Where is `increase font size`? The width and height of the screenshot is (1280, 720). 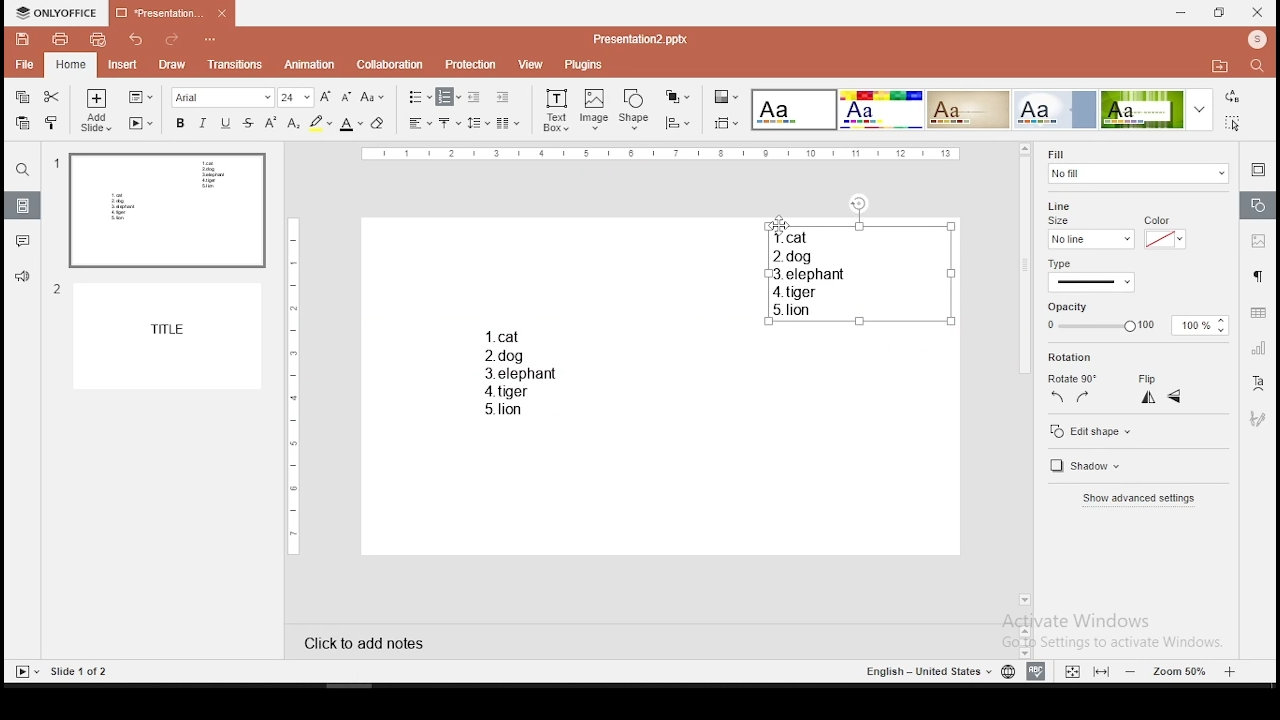 increase font size is located at coordinates (324, 96).